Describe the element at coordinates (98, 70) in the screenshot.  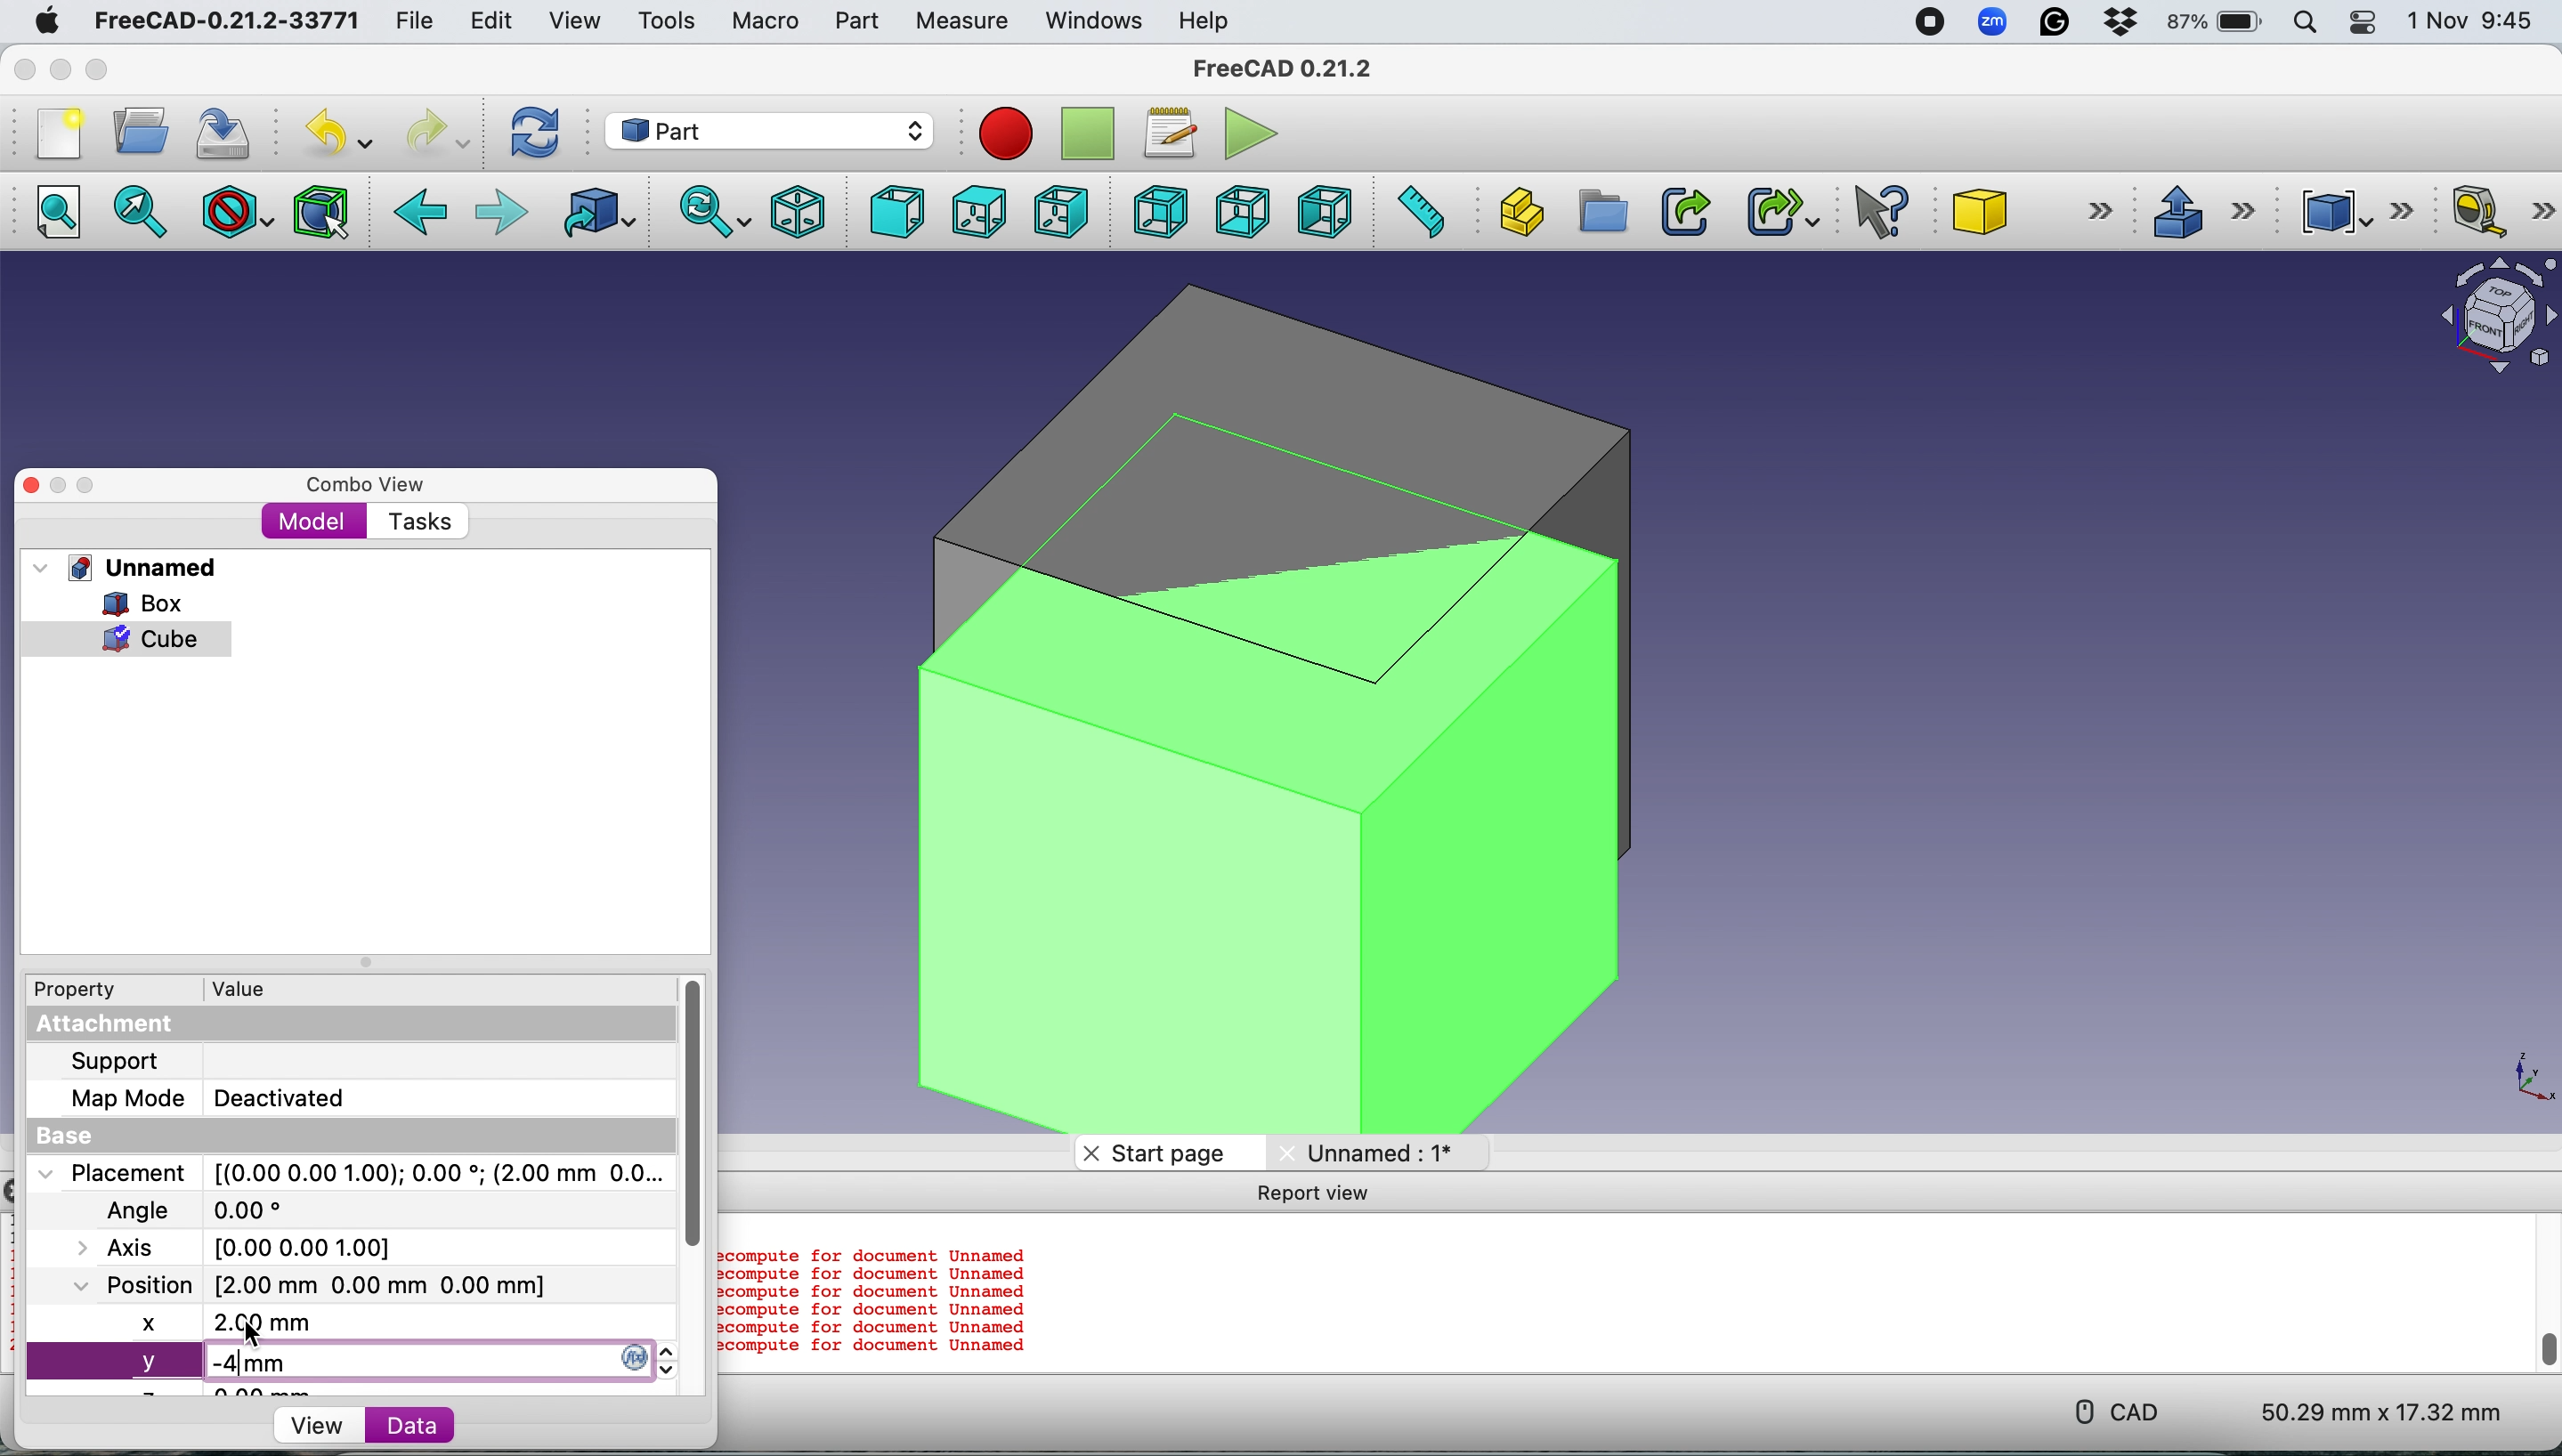
I see `Maximise` at that location.